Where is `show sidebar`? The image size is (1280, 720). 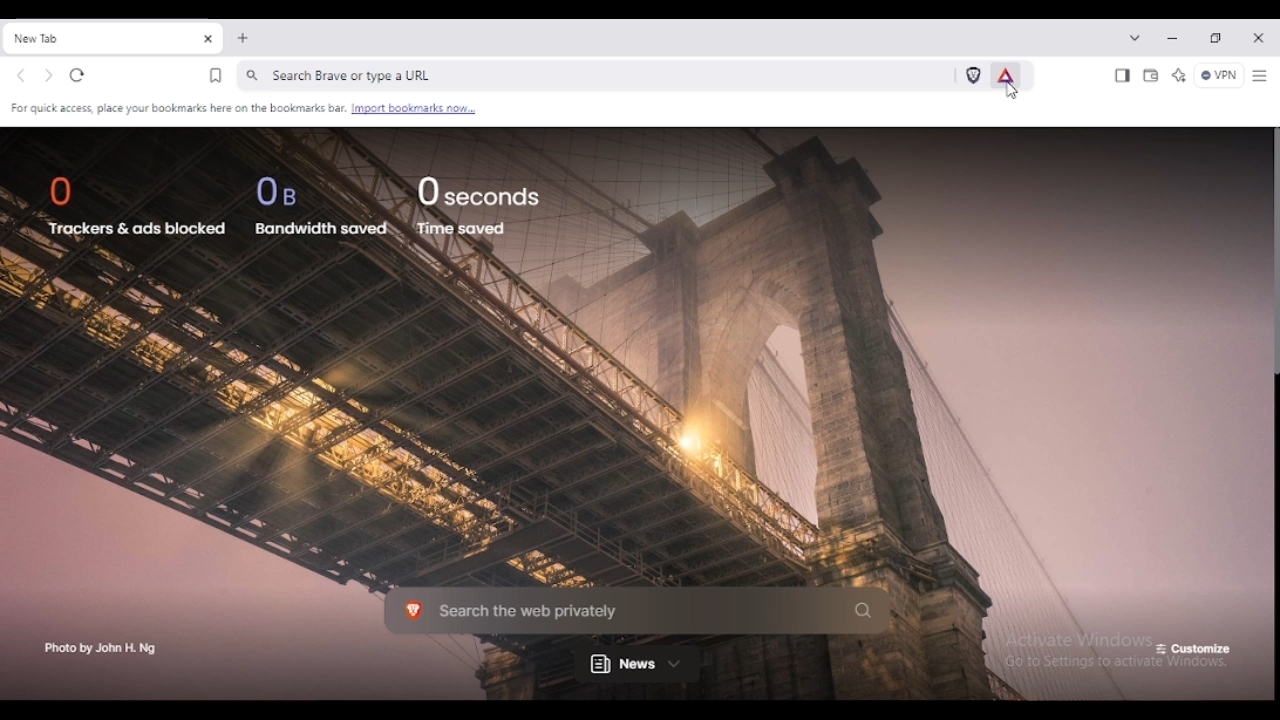 show sidebar is located at coordinates (1122, 76).